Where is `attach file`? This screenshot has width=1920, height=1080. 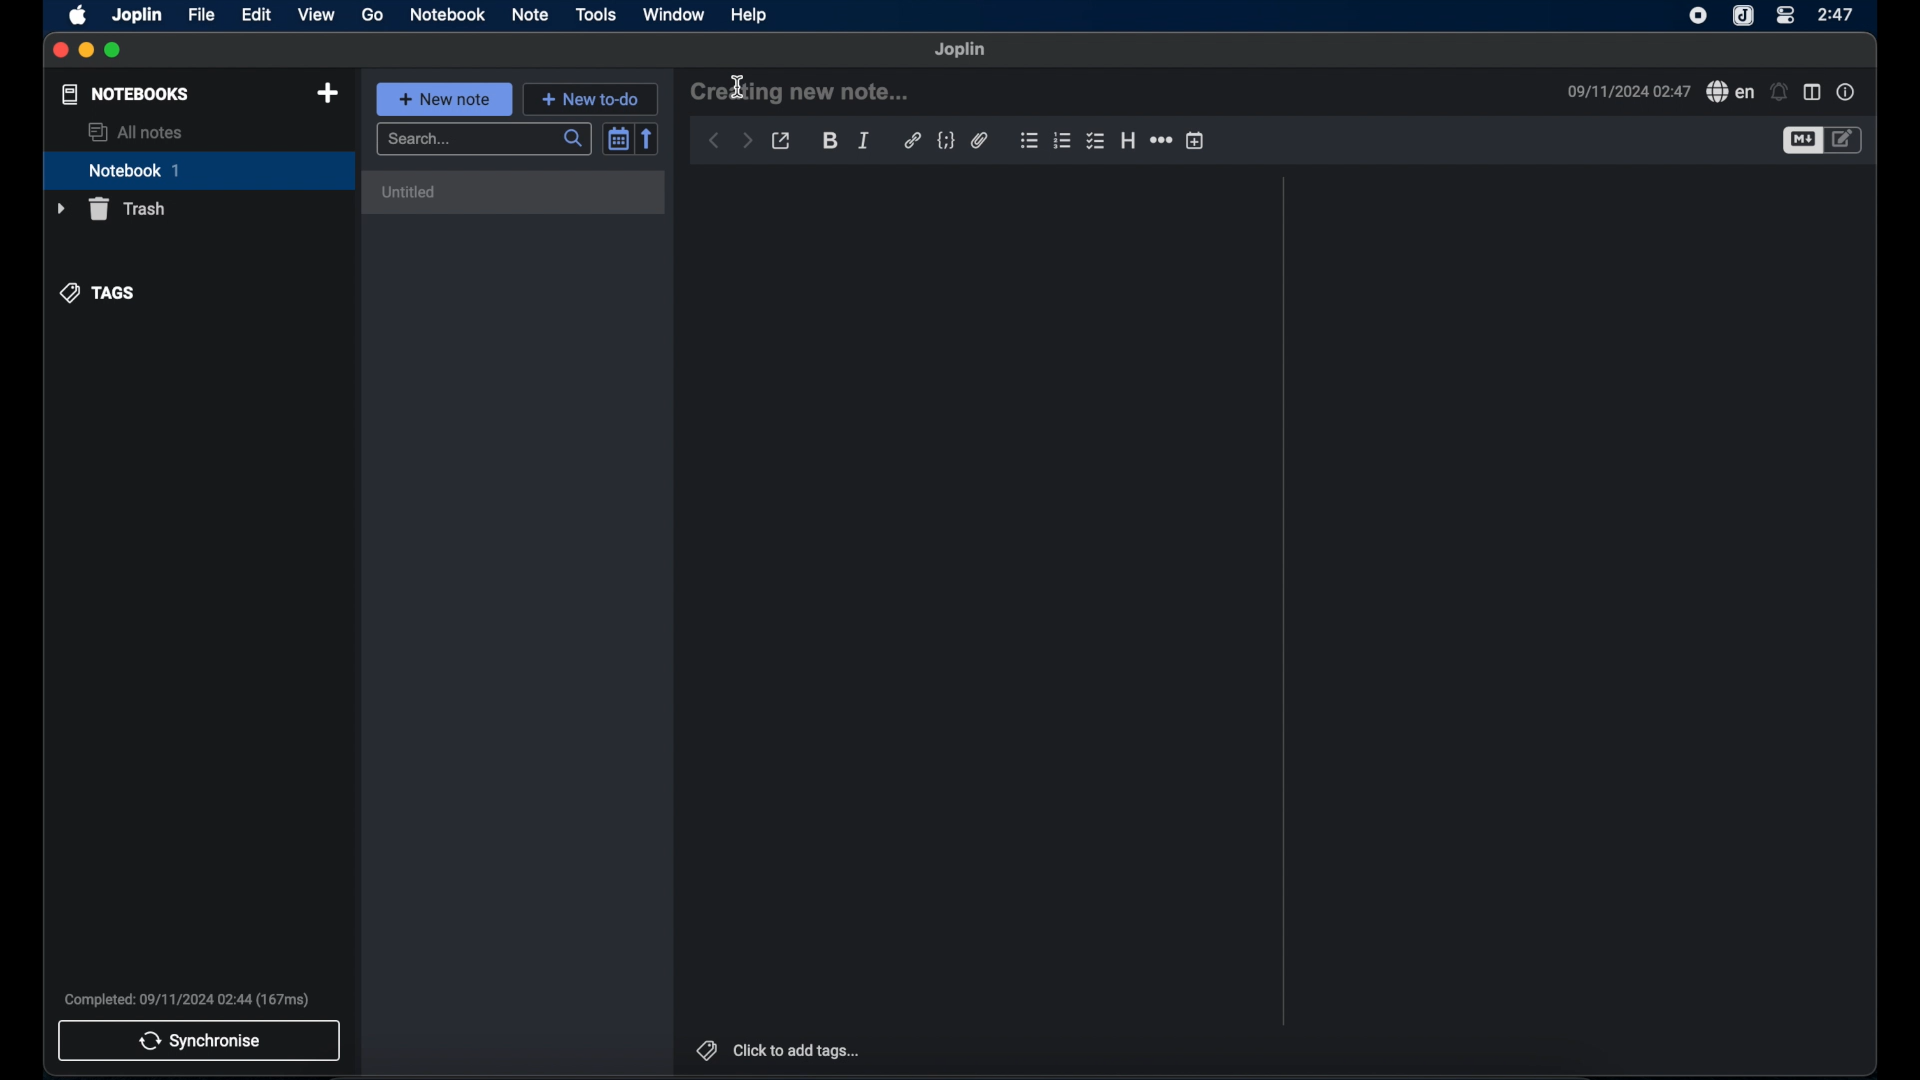
attach file is located at coordinates (979, 141).